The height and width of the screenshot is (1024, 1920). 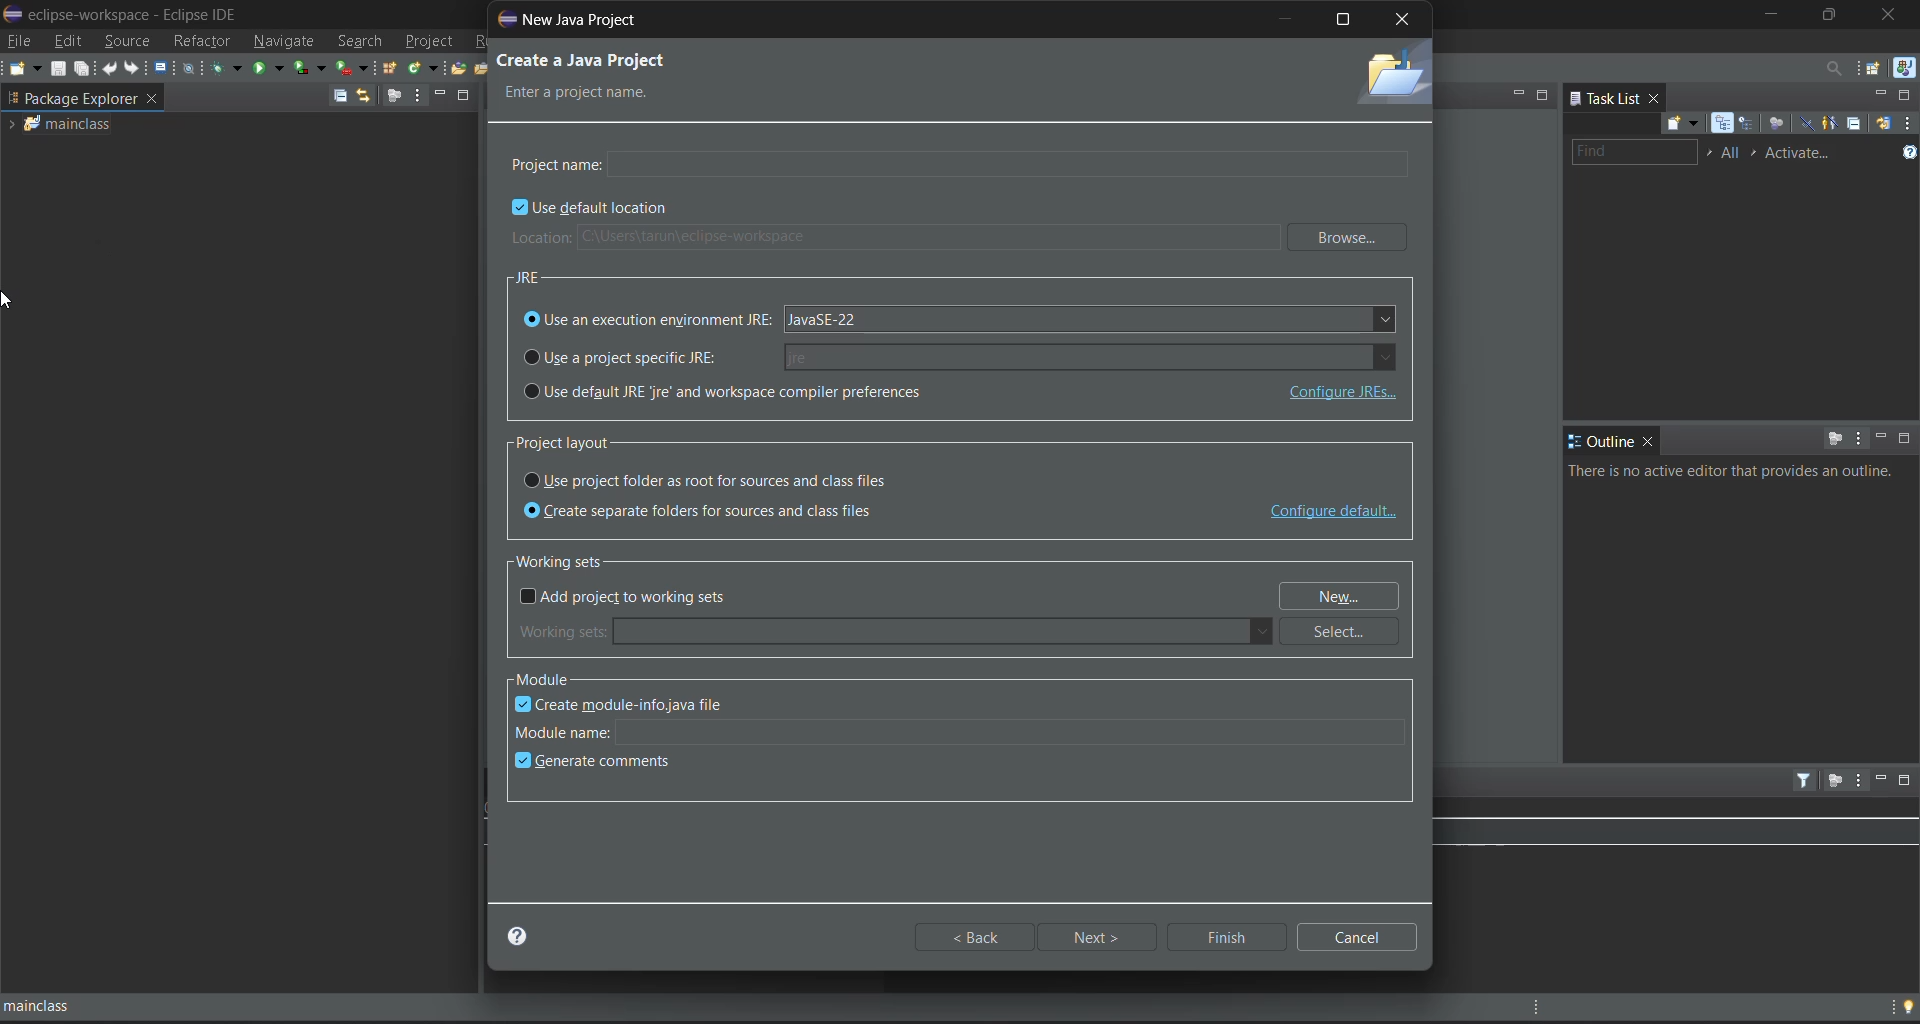 I want to click on tip of the day, so click(x=1907, y=1004).